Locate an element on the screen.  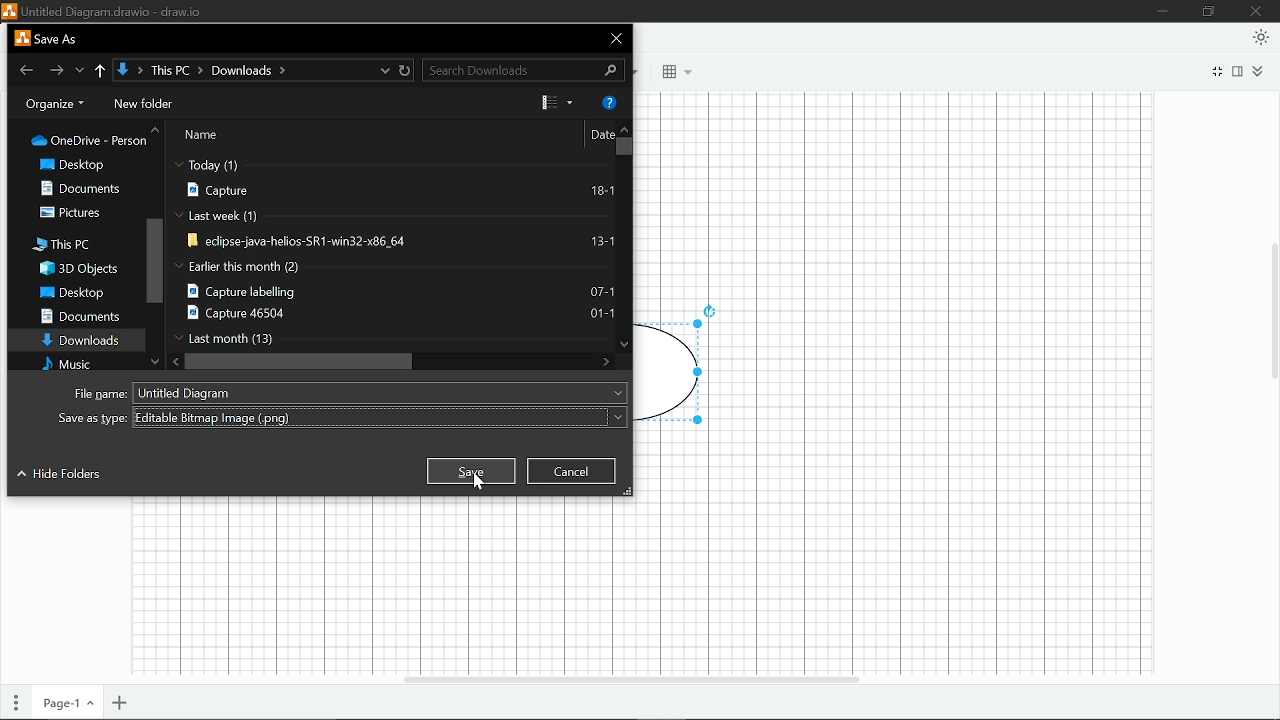
move right is located at coordinates (606, 362).